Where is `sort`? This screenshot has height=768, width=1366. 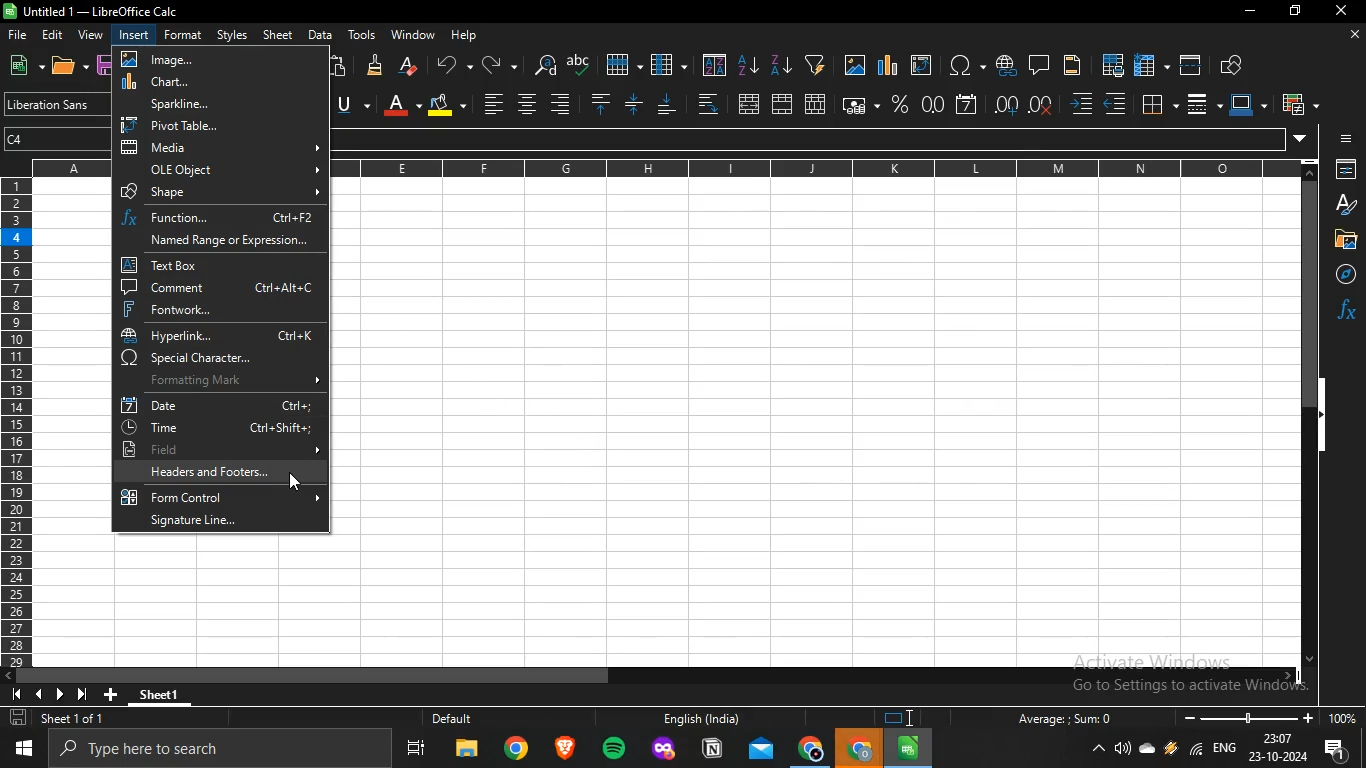 sort is located at coordinates (715, 65).